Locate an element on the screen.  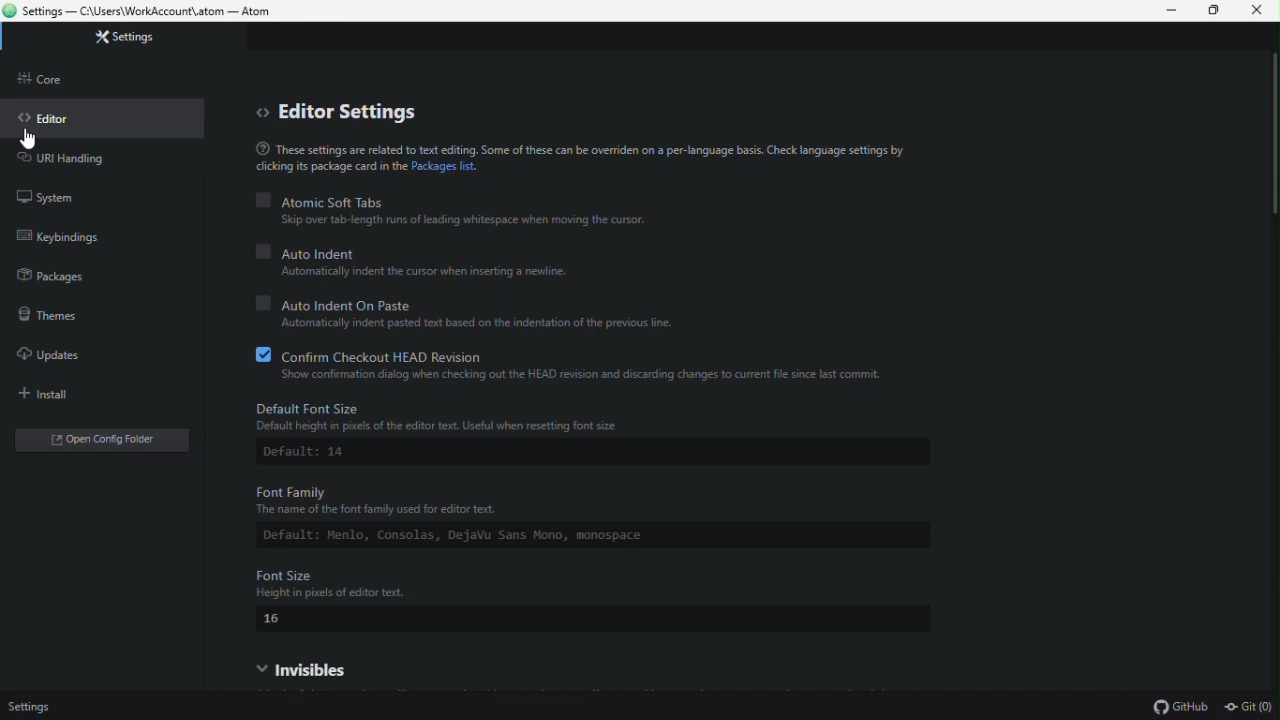
Default Font Size
Default height in pixels of the editor text. Useful when resetting font size is located at coordinates (600, 418).